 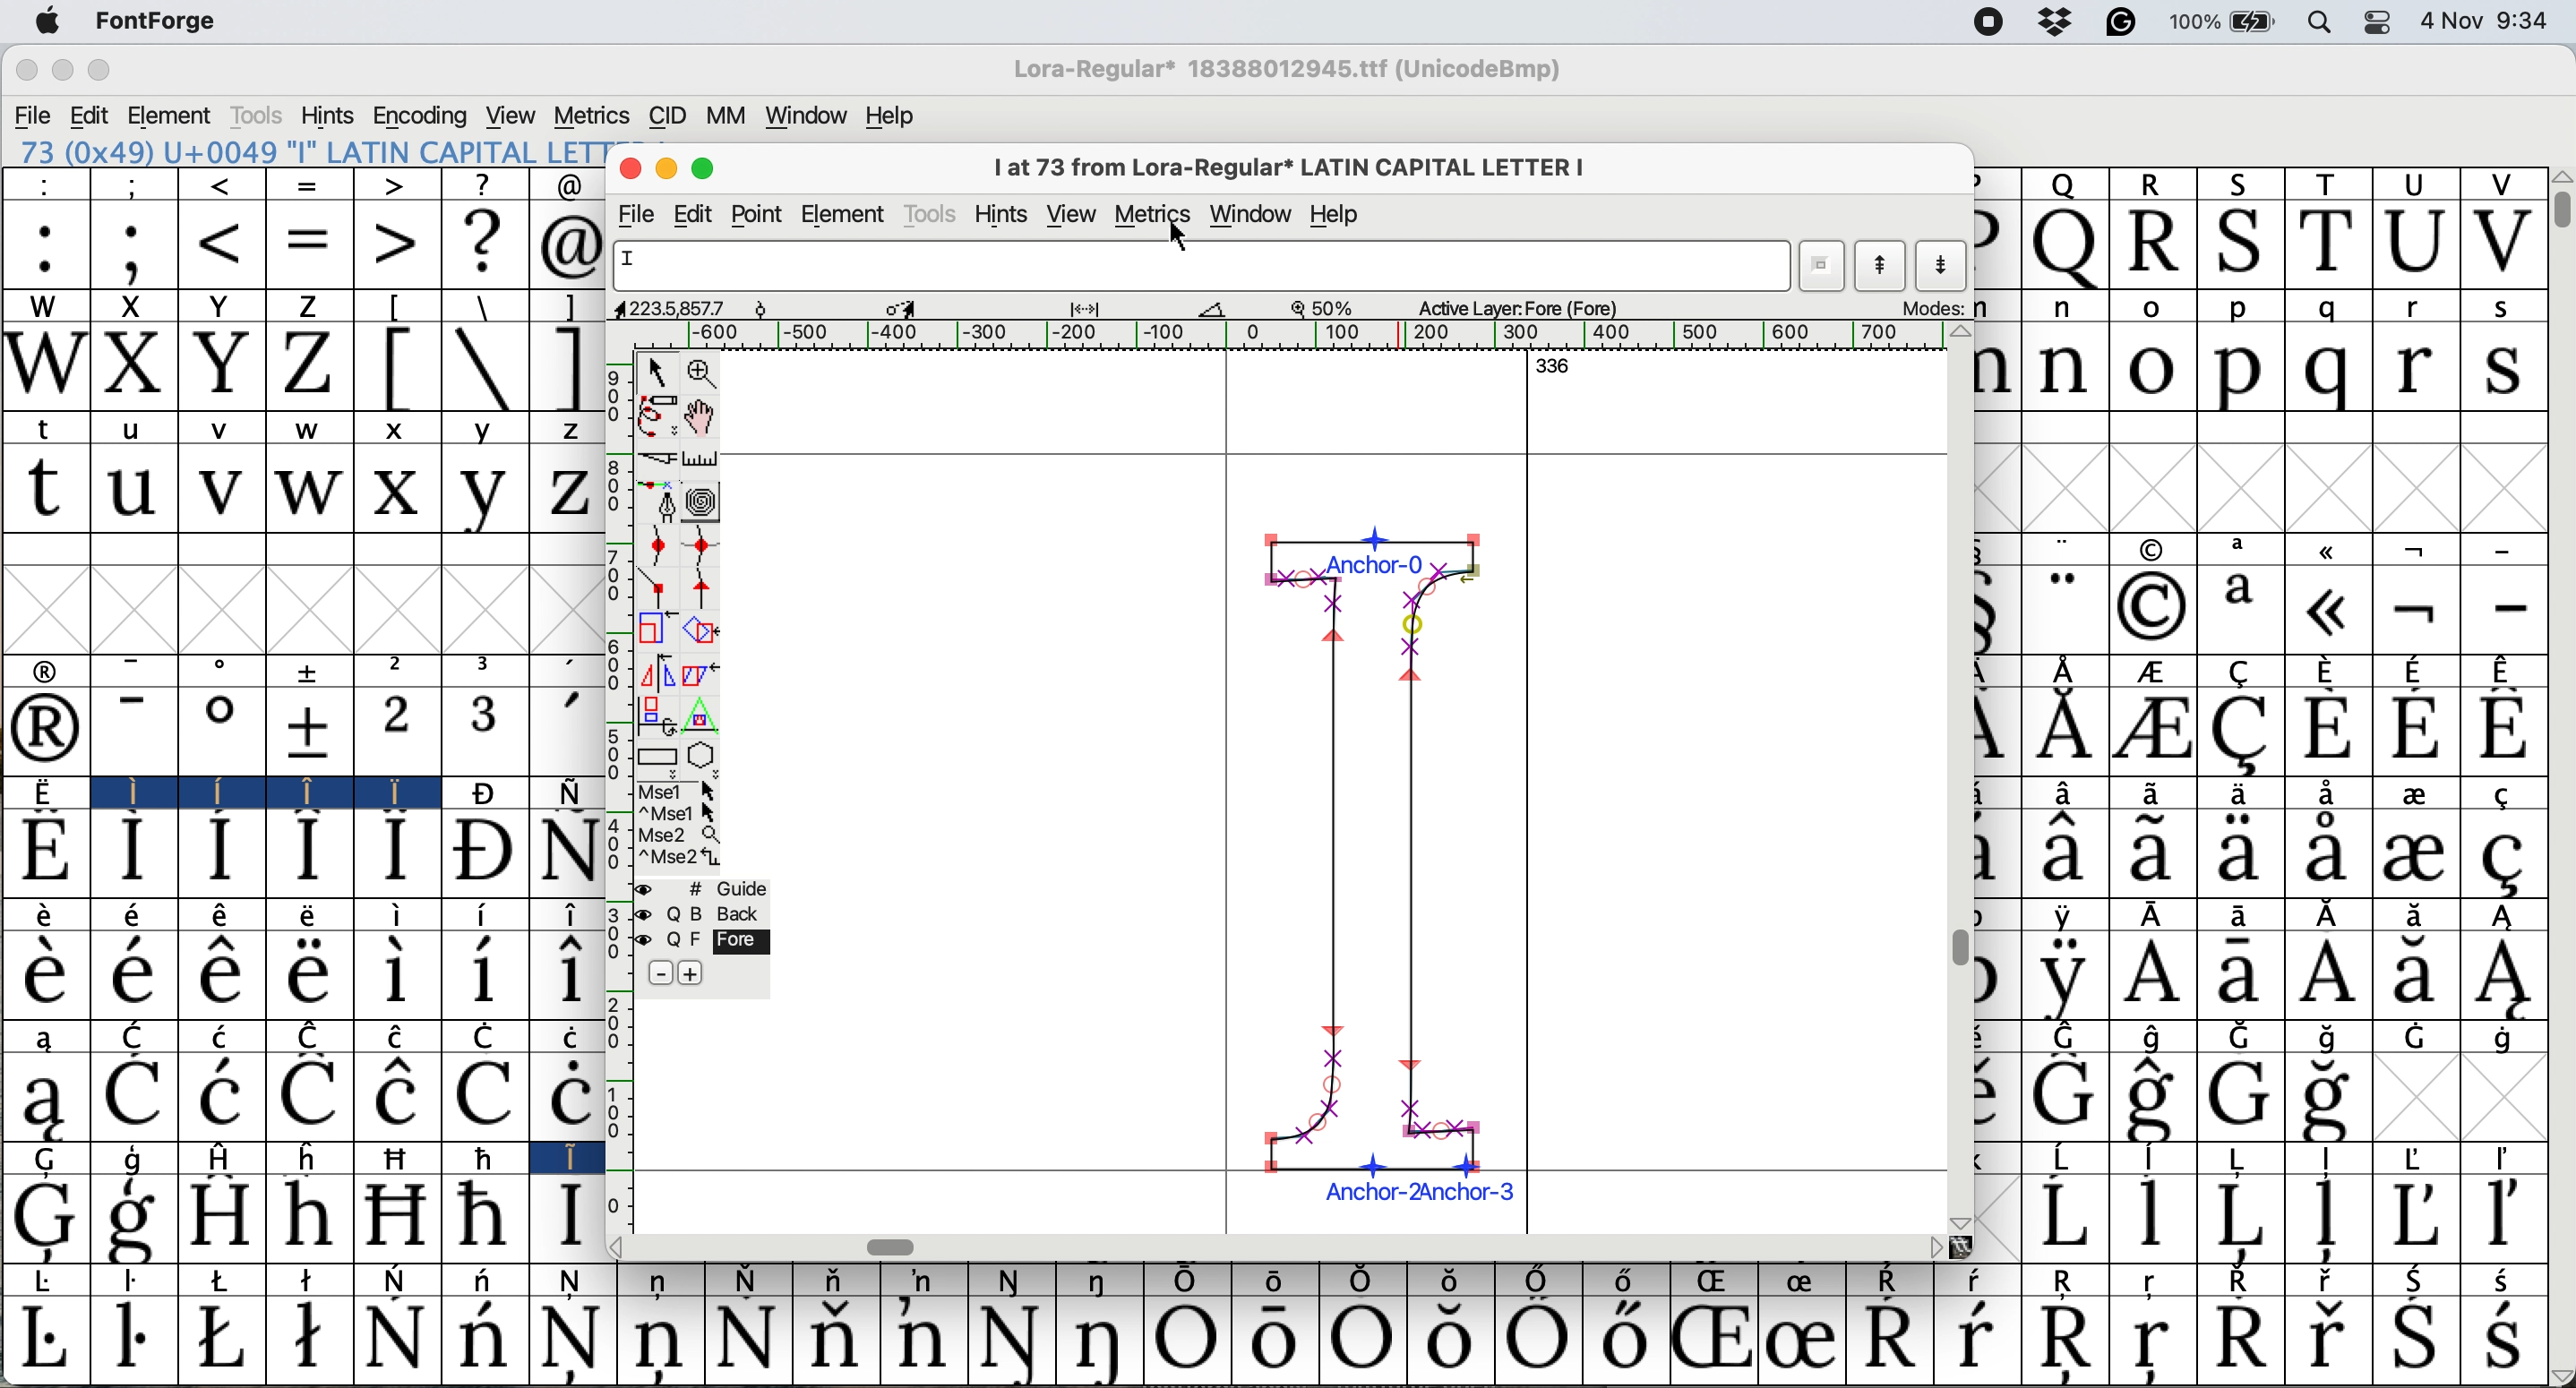 What do you see at coordinates (316, 432) in the screenshot?
I see `w` at bounding box center [316, 432].